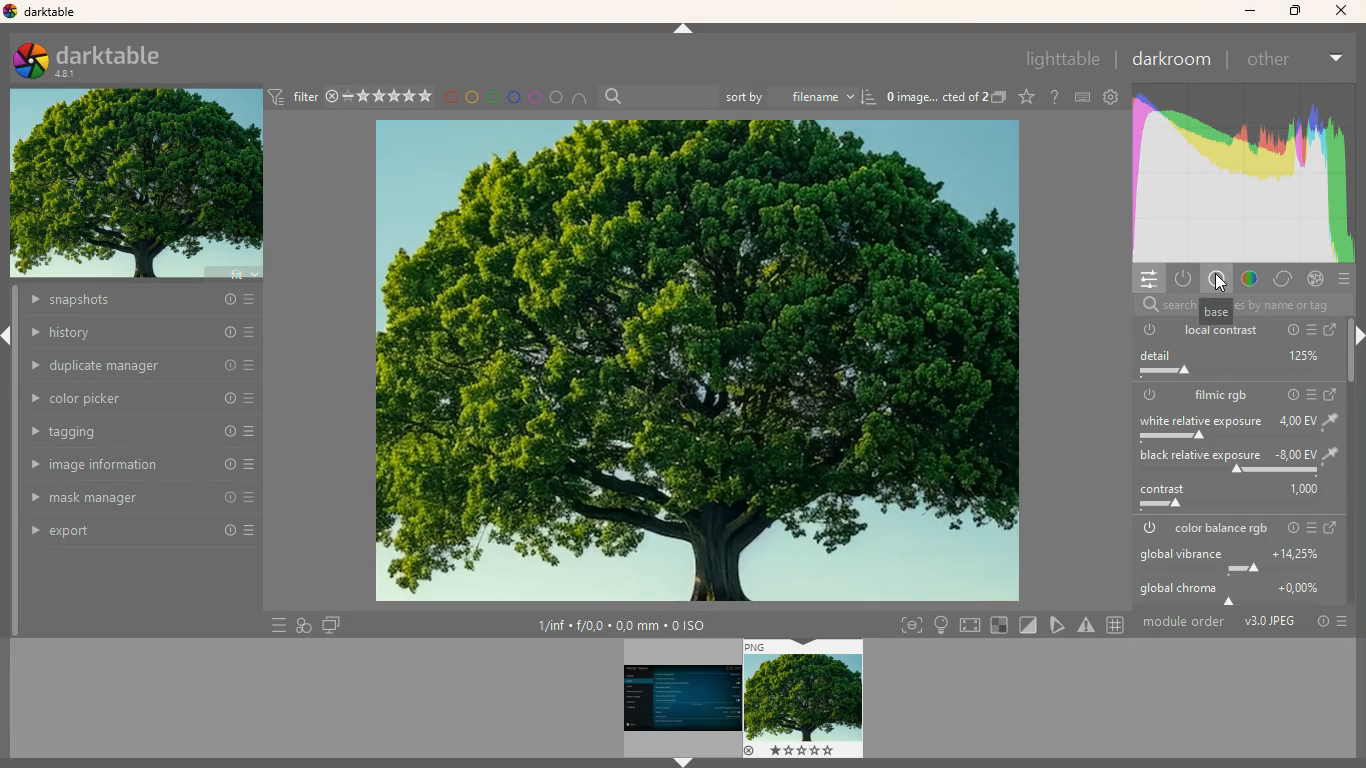  What do you see at coordinates (1229, 363) in the screenshot?
I see `detail` at bounding box center [1229, 363].